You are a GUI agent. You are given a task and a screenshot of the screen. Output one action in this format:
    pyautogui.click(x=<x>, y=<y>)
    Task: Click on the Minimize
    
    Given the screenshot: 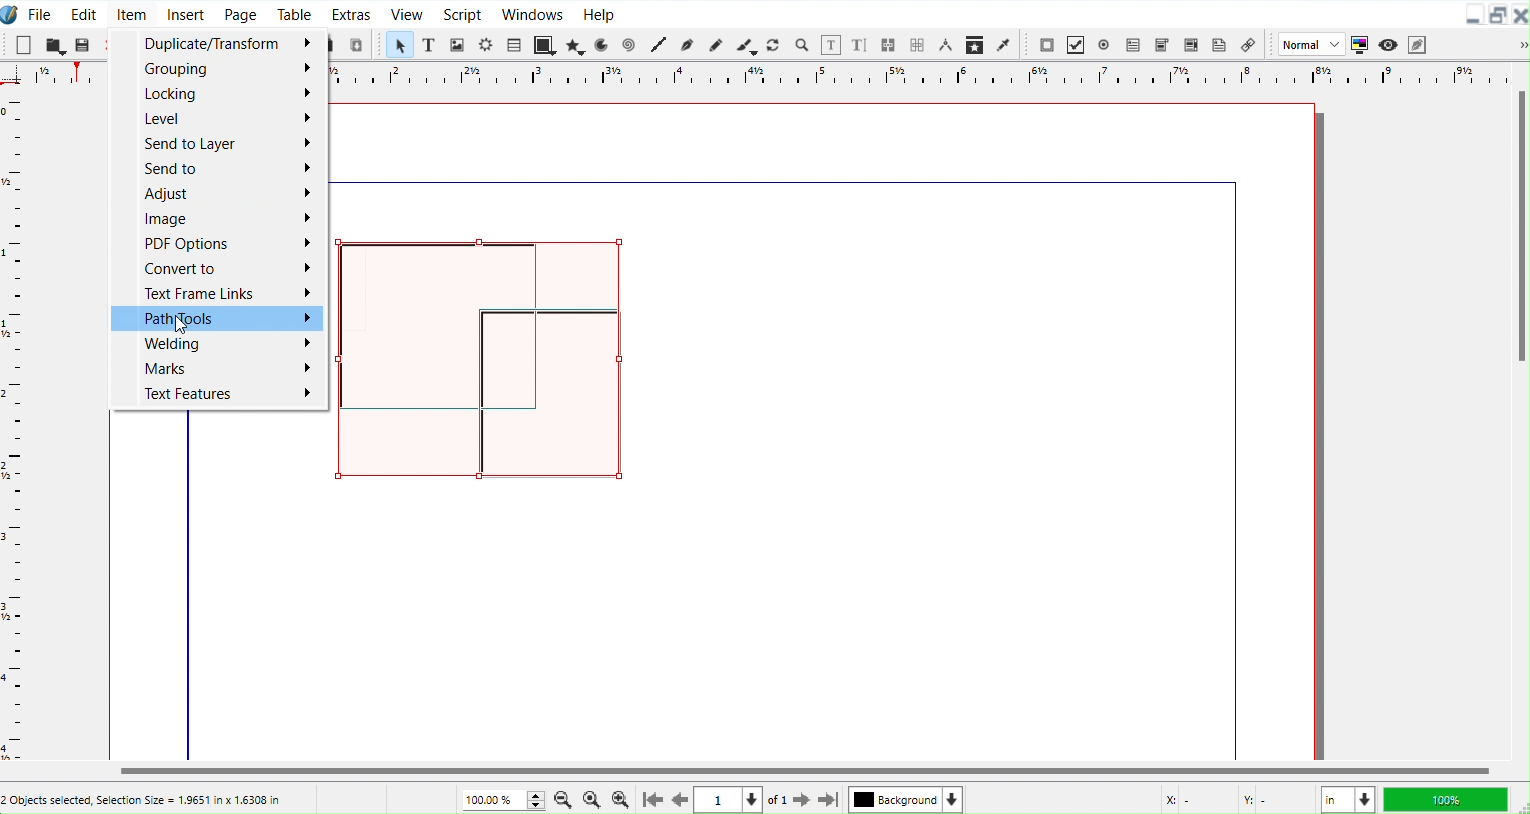 What is the action you would take?
    pyautogui.click(x=1475, y=13)
    